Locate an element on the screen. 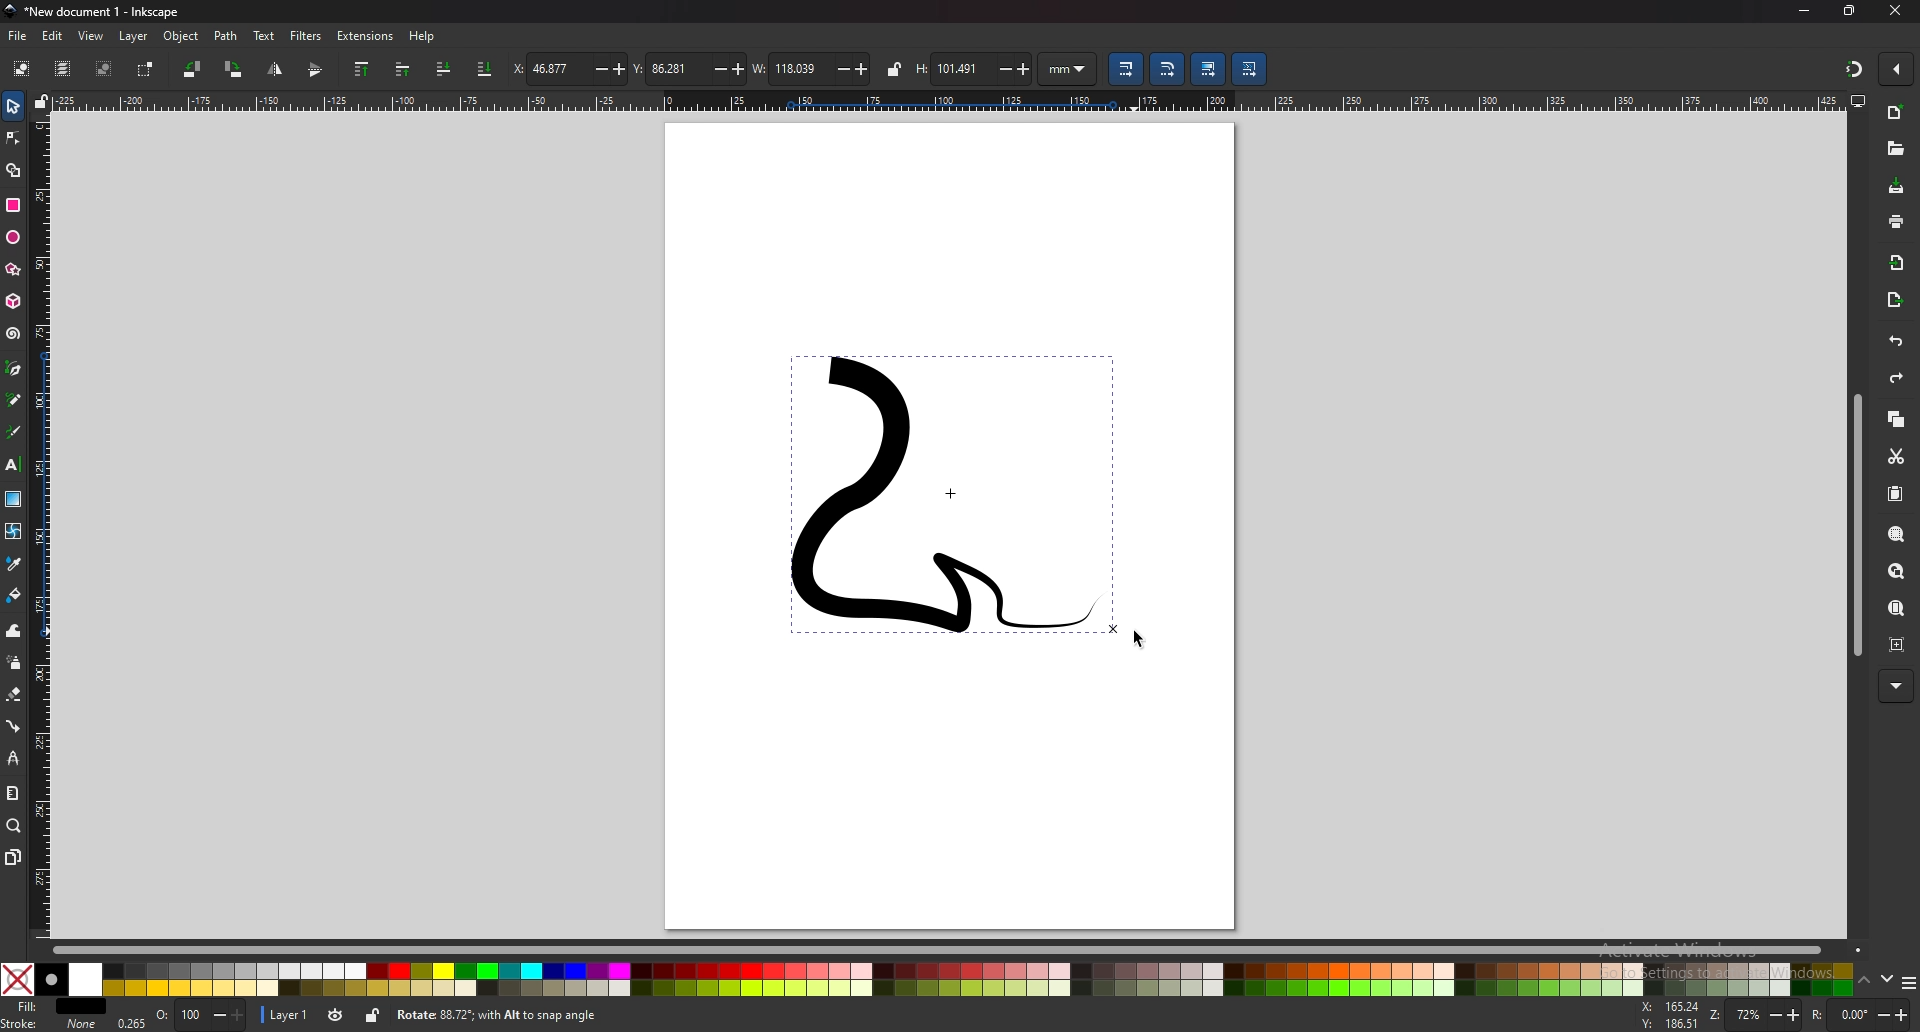  select all in all layers is located at coordinates (62, 68).